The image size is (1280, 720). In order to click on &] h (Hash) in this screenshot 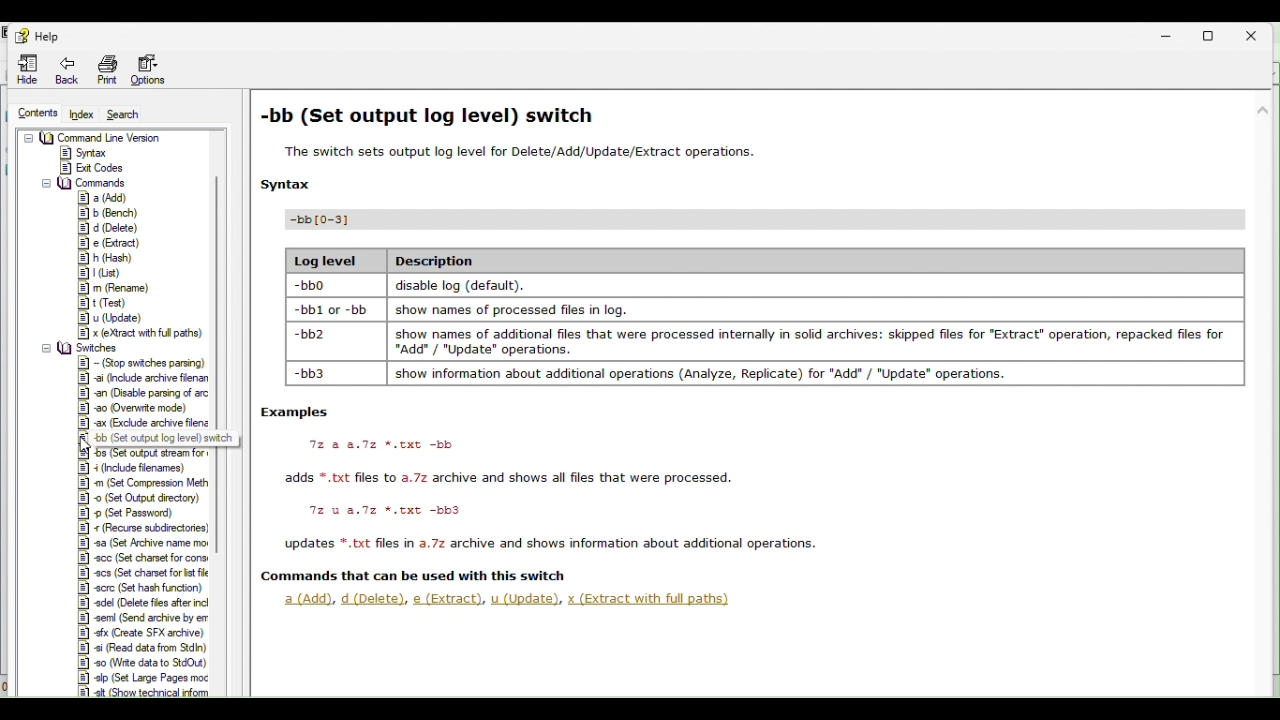, I will do `click(112, 258)`.